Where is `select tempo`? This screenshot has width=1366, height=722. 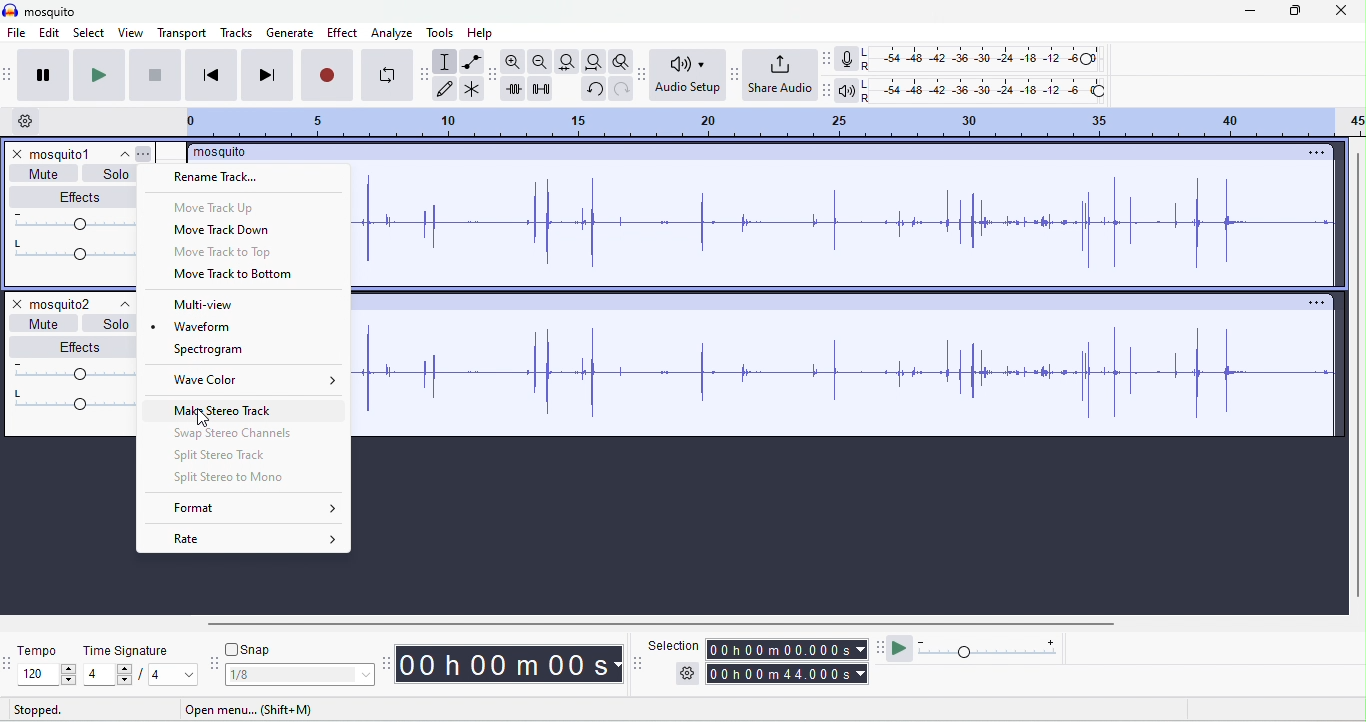
select tempo is located at coordinates (45, 674).